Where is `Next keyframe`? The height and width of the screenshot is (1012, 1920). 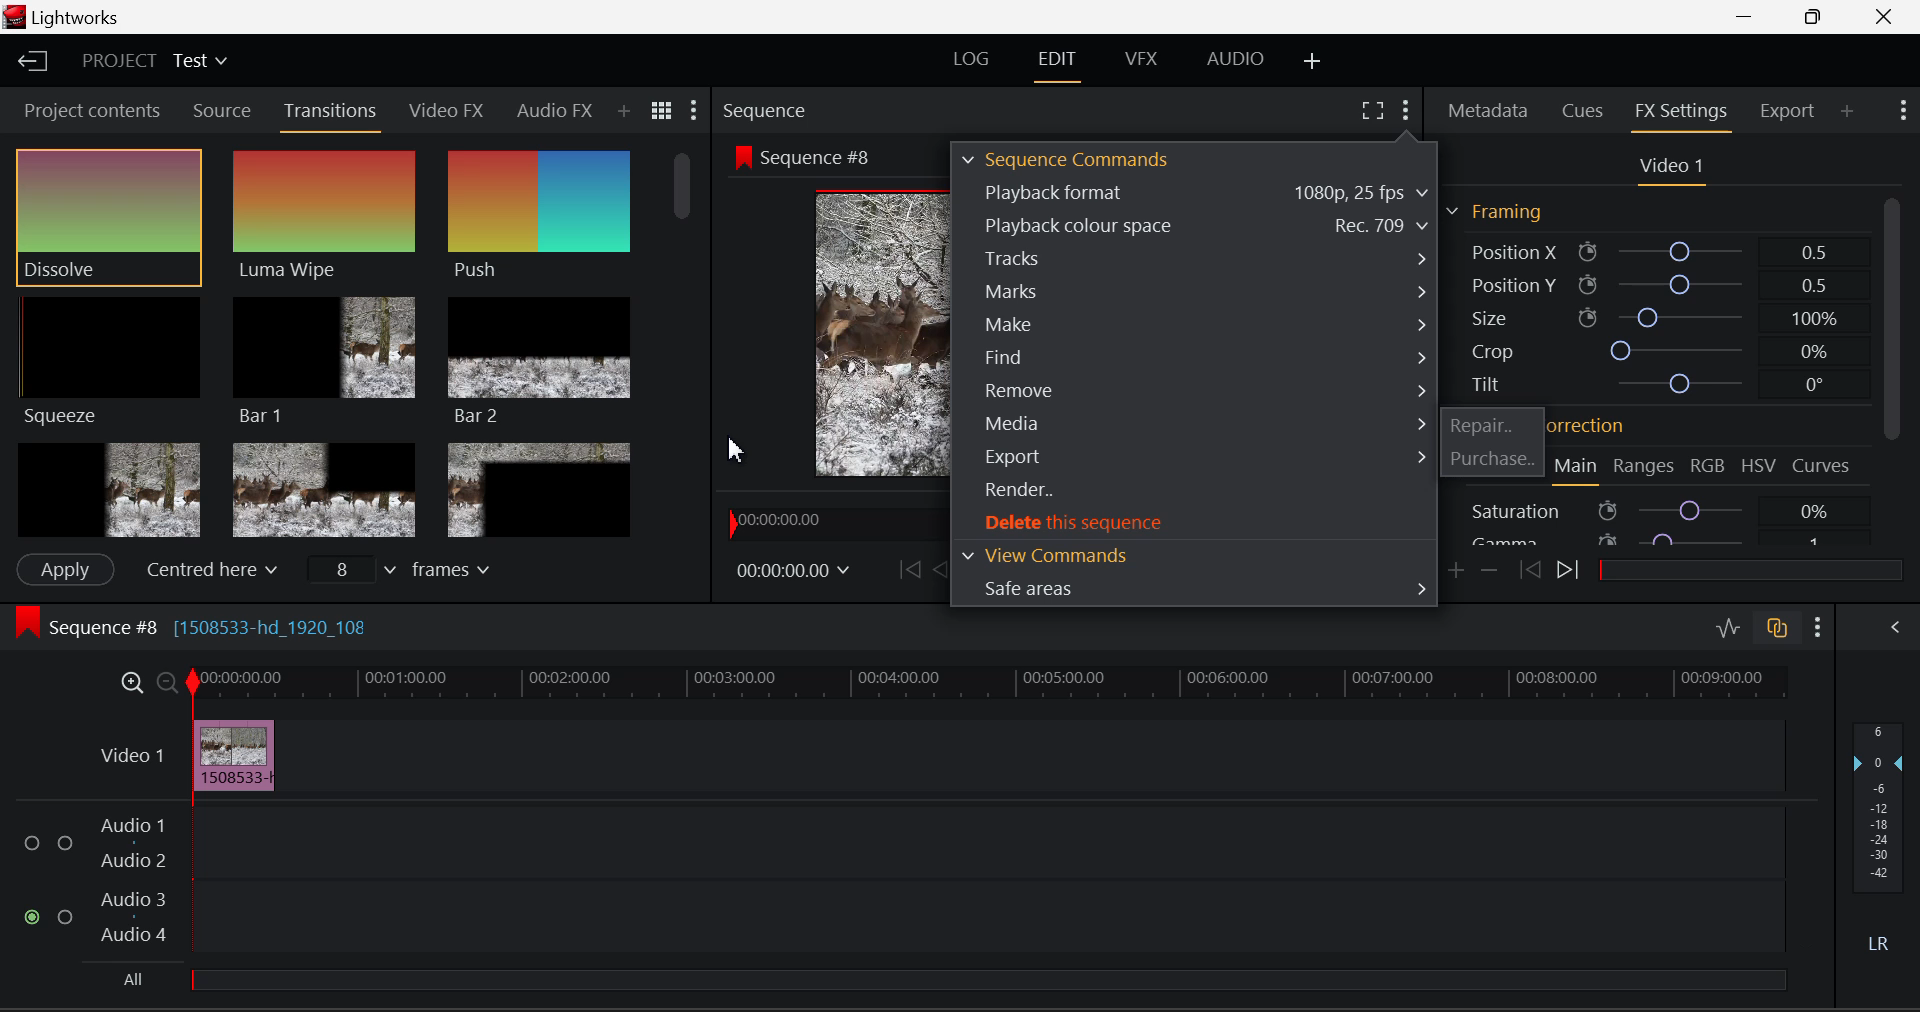 Next keyframe is located at coordinates (1574, 574).